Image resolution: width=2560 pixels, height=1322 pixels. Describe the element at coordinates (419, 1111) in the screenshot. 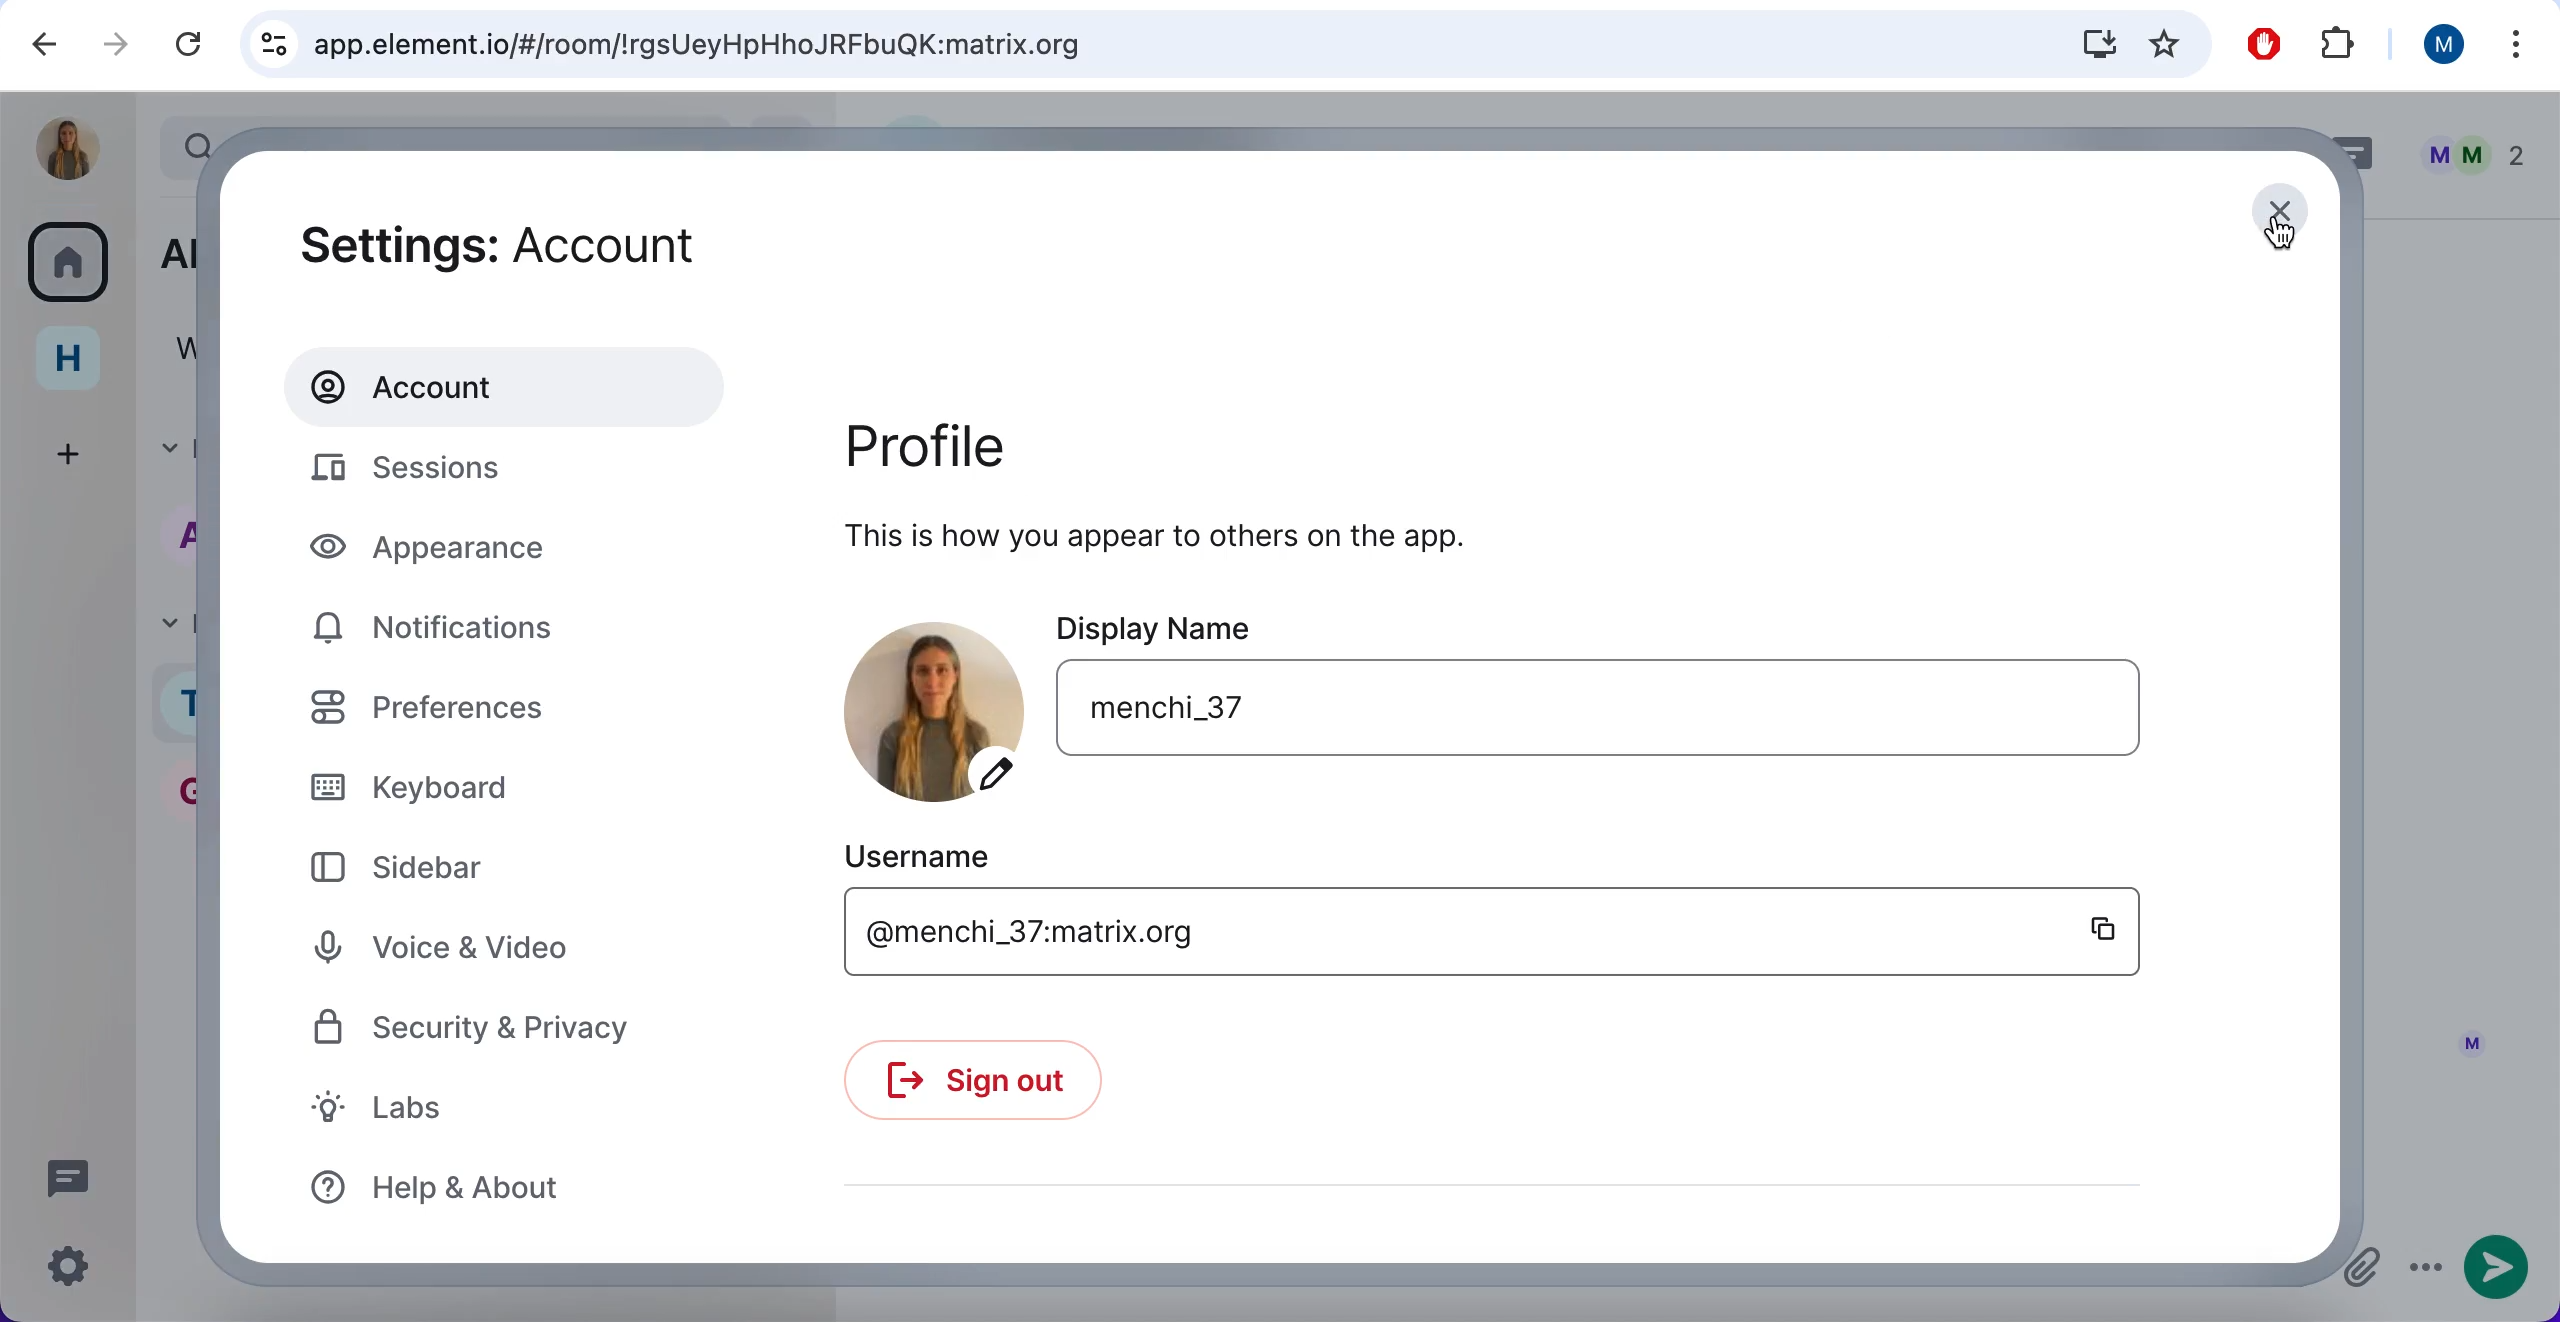

I see `labs` at that location.